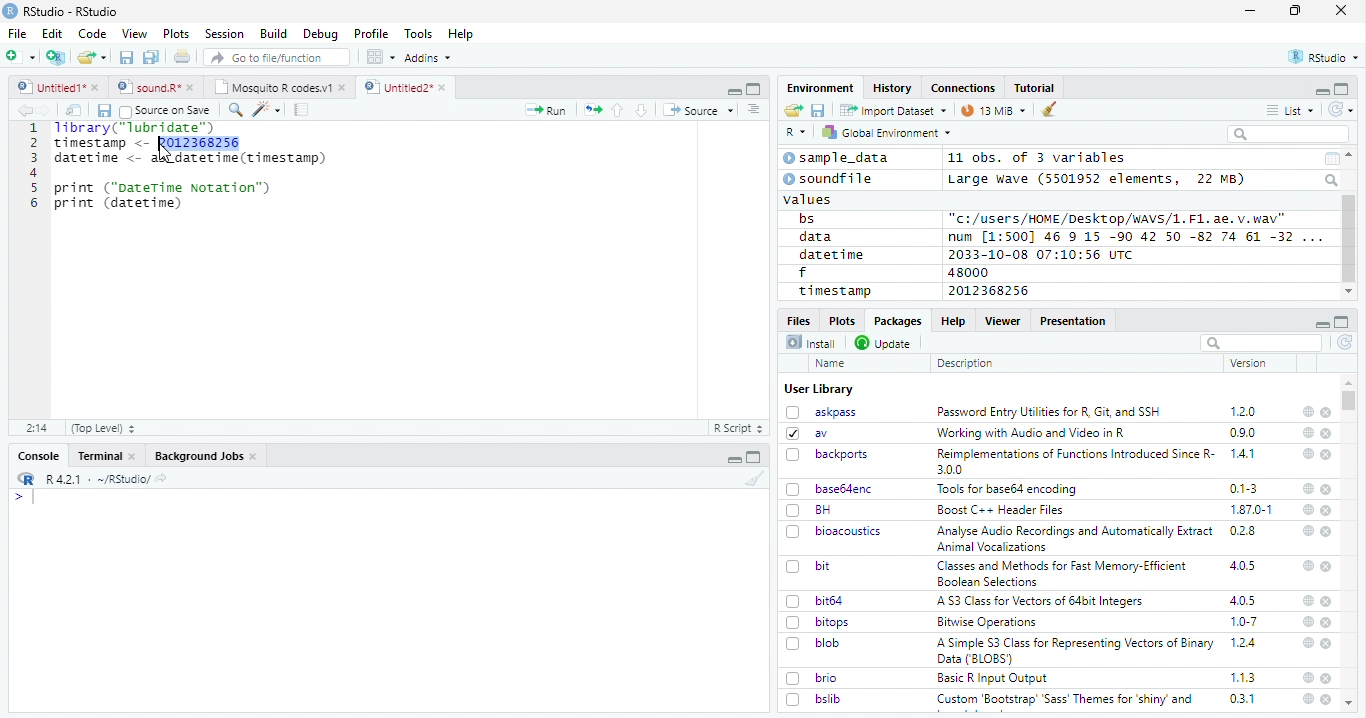 The height and width of the screenshot is (718, 1366). What do you see at coordinates (809, 567) in the screenshot?
I see `bit` at bounding box center [809, 567].